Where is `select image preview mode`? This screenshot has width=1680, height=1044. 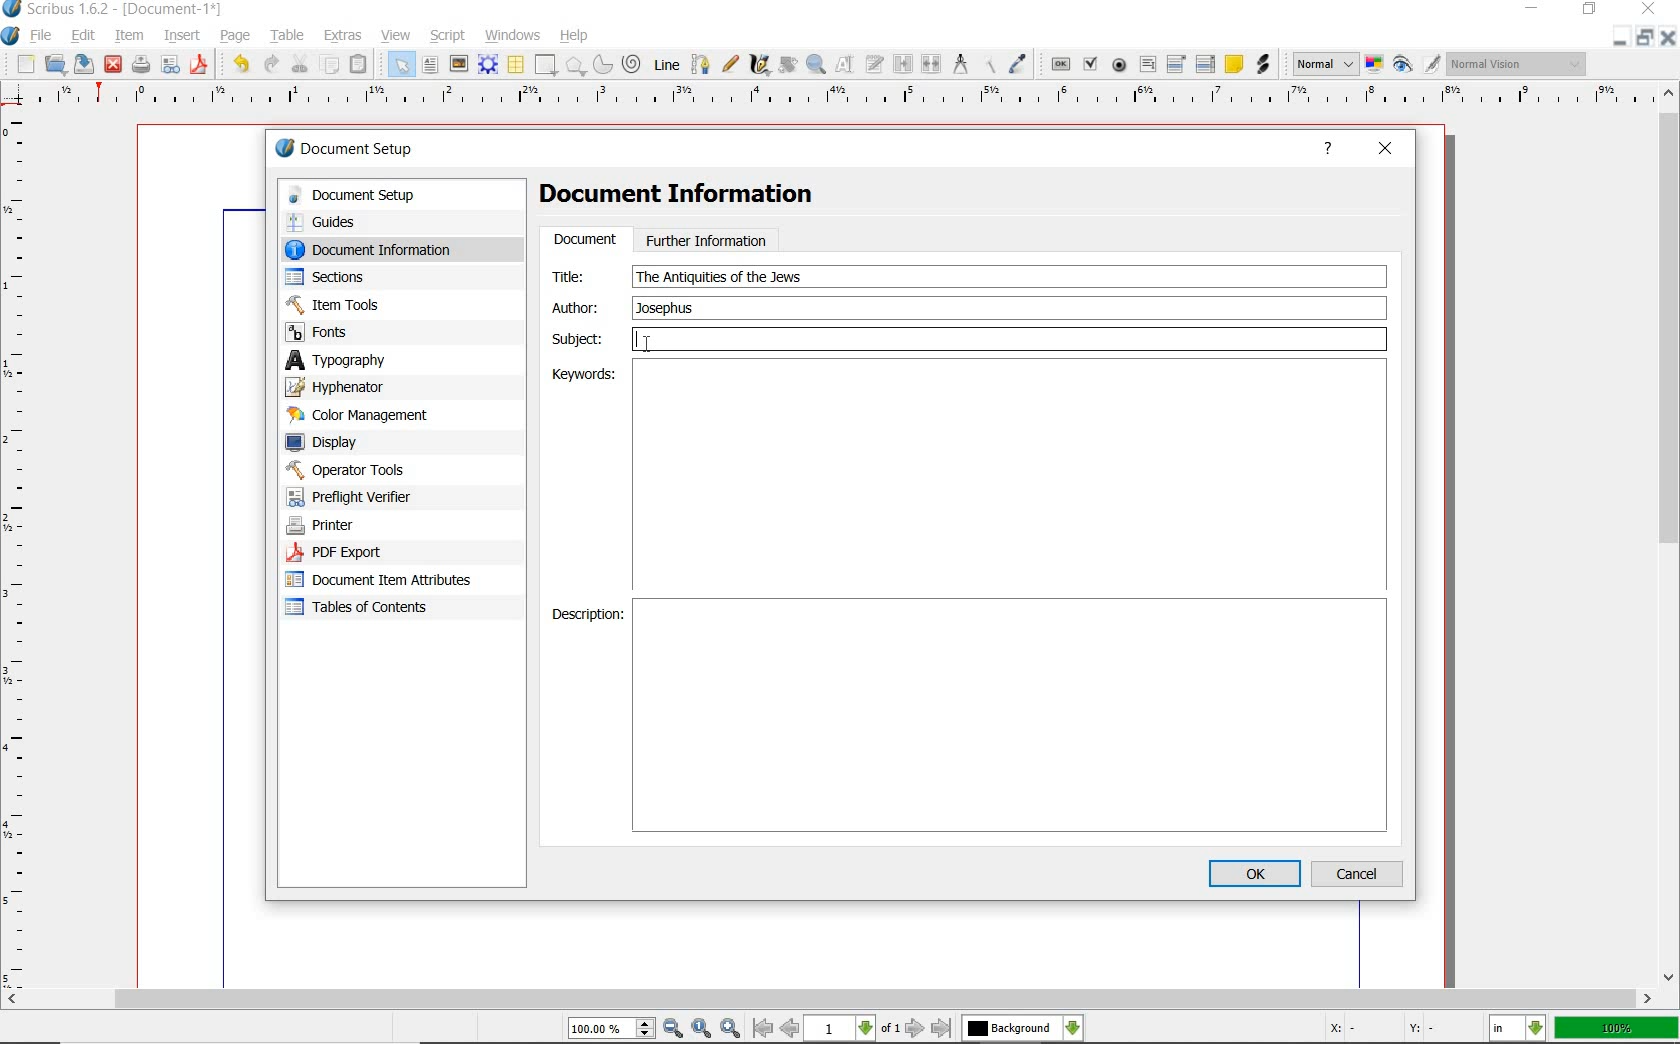 select image preview mode is located at coordinates (1325, 65).